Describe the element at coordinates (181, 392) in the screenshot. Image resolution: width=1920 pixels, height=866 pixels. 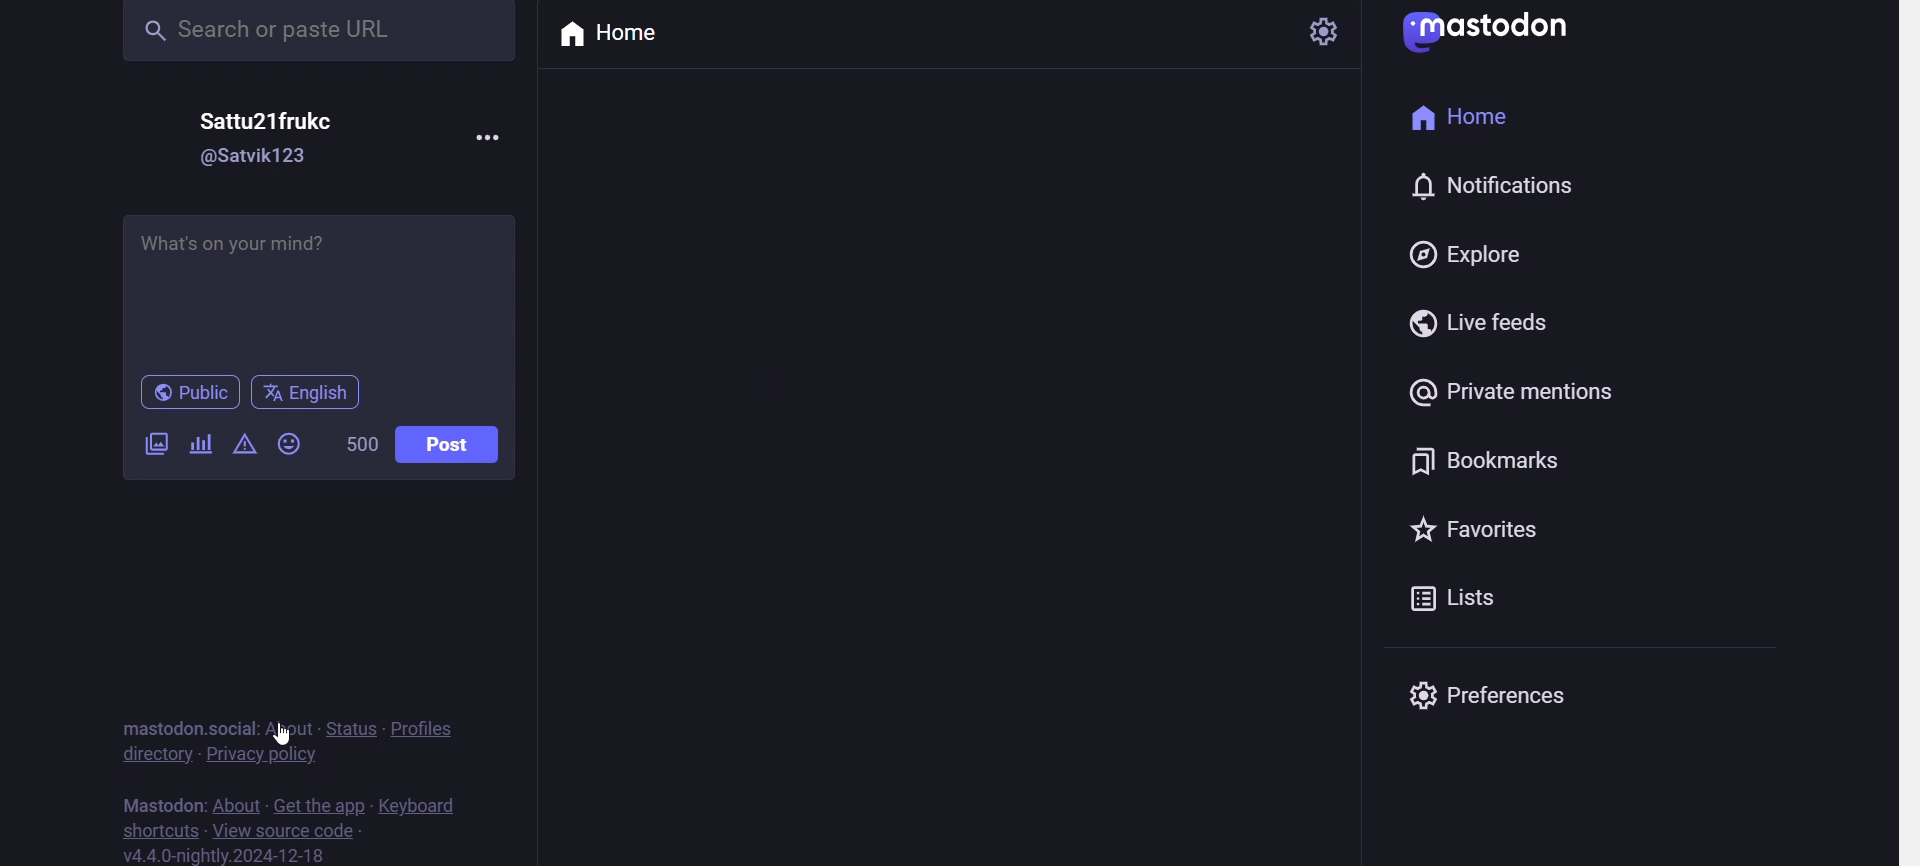
I see `public` at that location.